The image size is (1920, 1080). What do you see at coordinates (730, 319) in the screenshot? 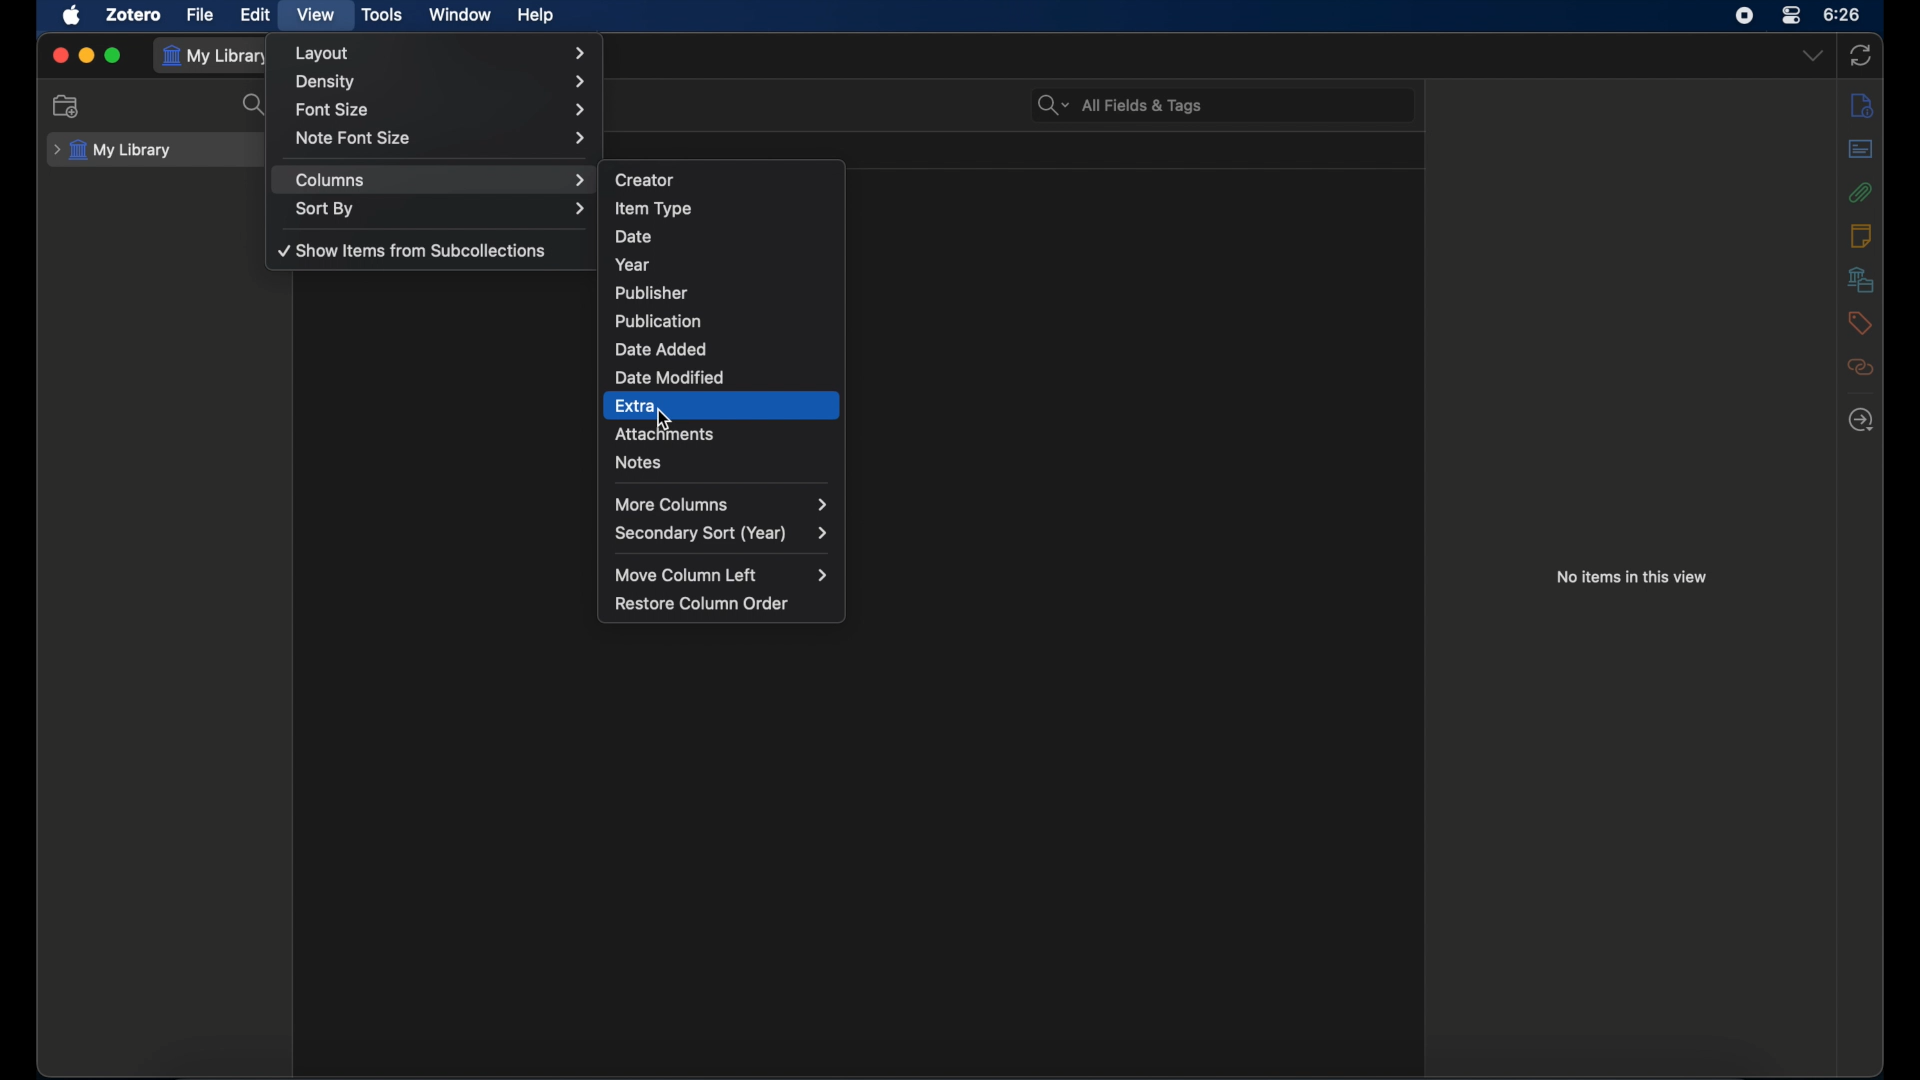
I see `publication` at bounding box center [730, 319].